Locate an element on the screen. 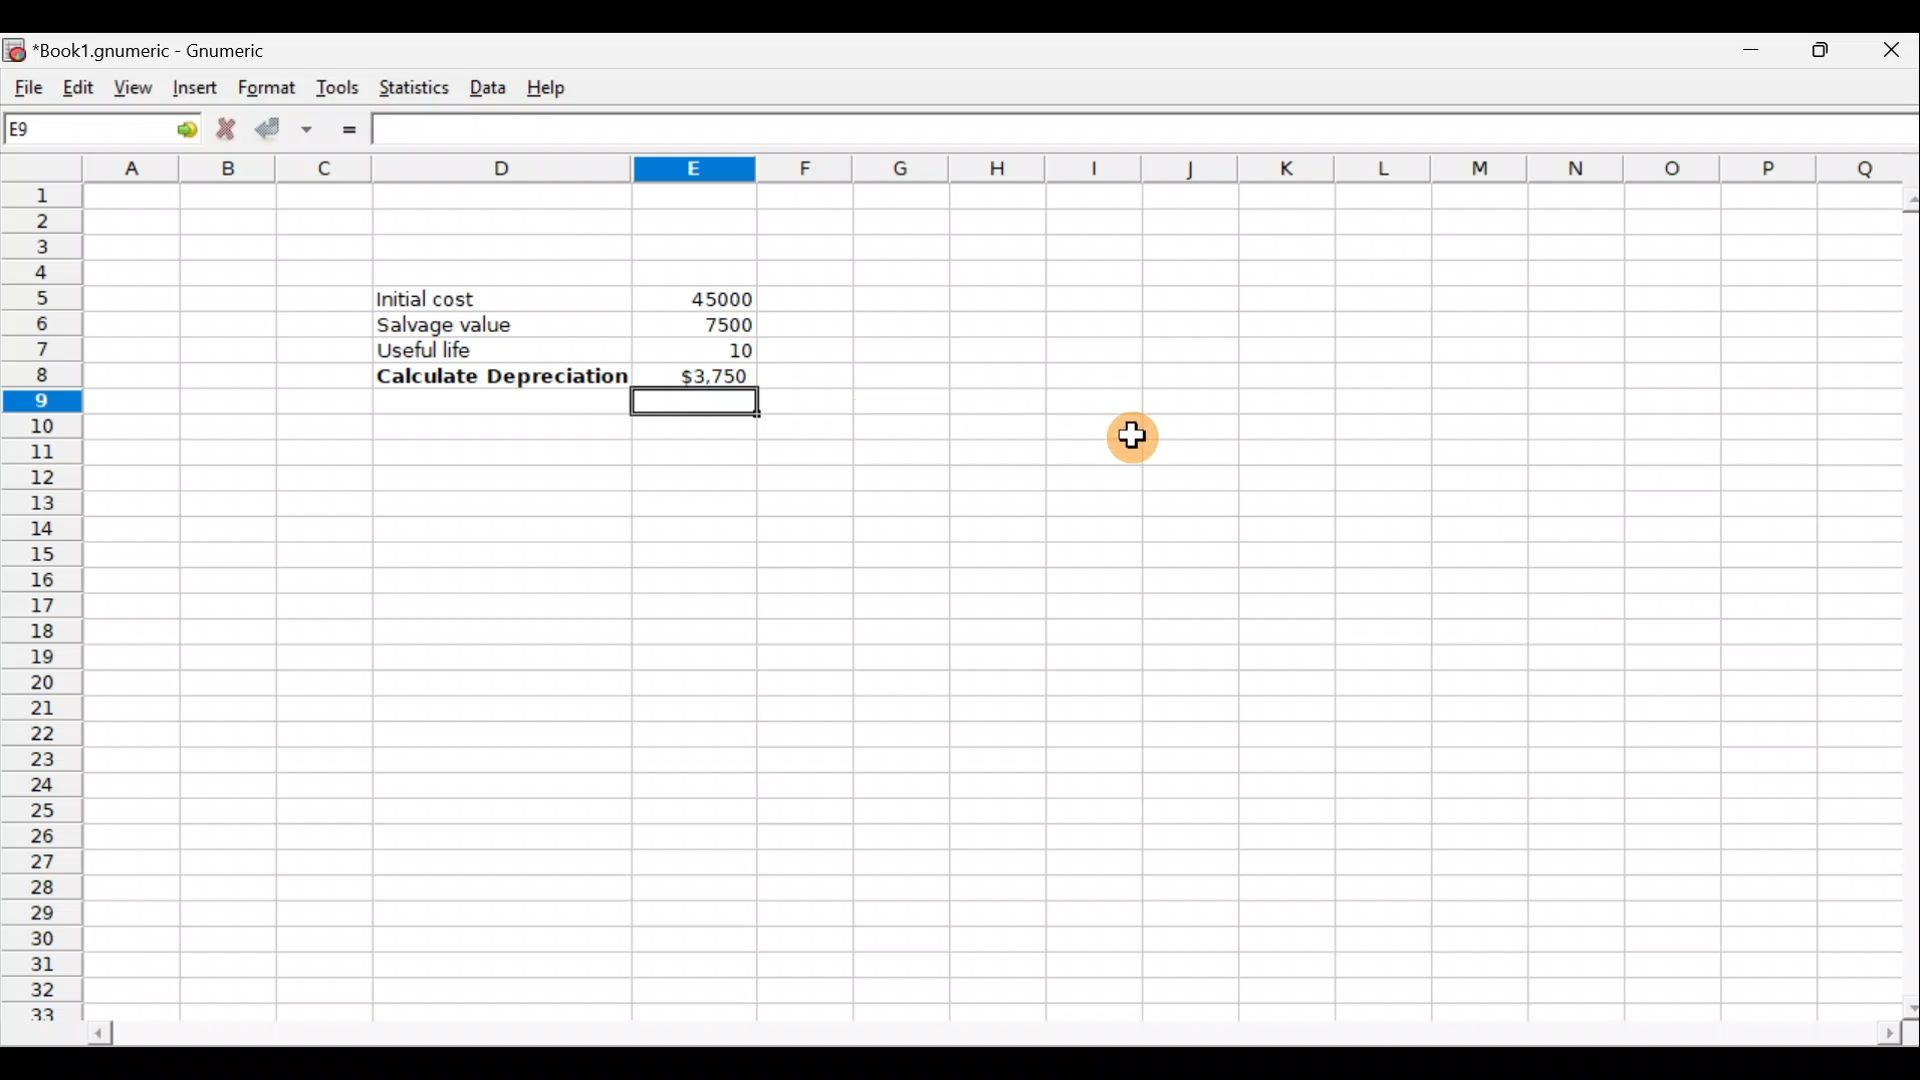 This screenshot has width=1920, height=1080. Close is located at coordinates (1879, 55).